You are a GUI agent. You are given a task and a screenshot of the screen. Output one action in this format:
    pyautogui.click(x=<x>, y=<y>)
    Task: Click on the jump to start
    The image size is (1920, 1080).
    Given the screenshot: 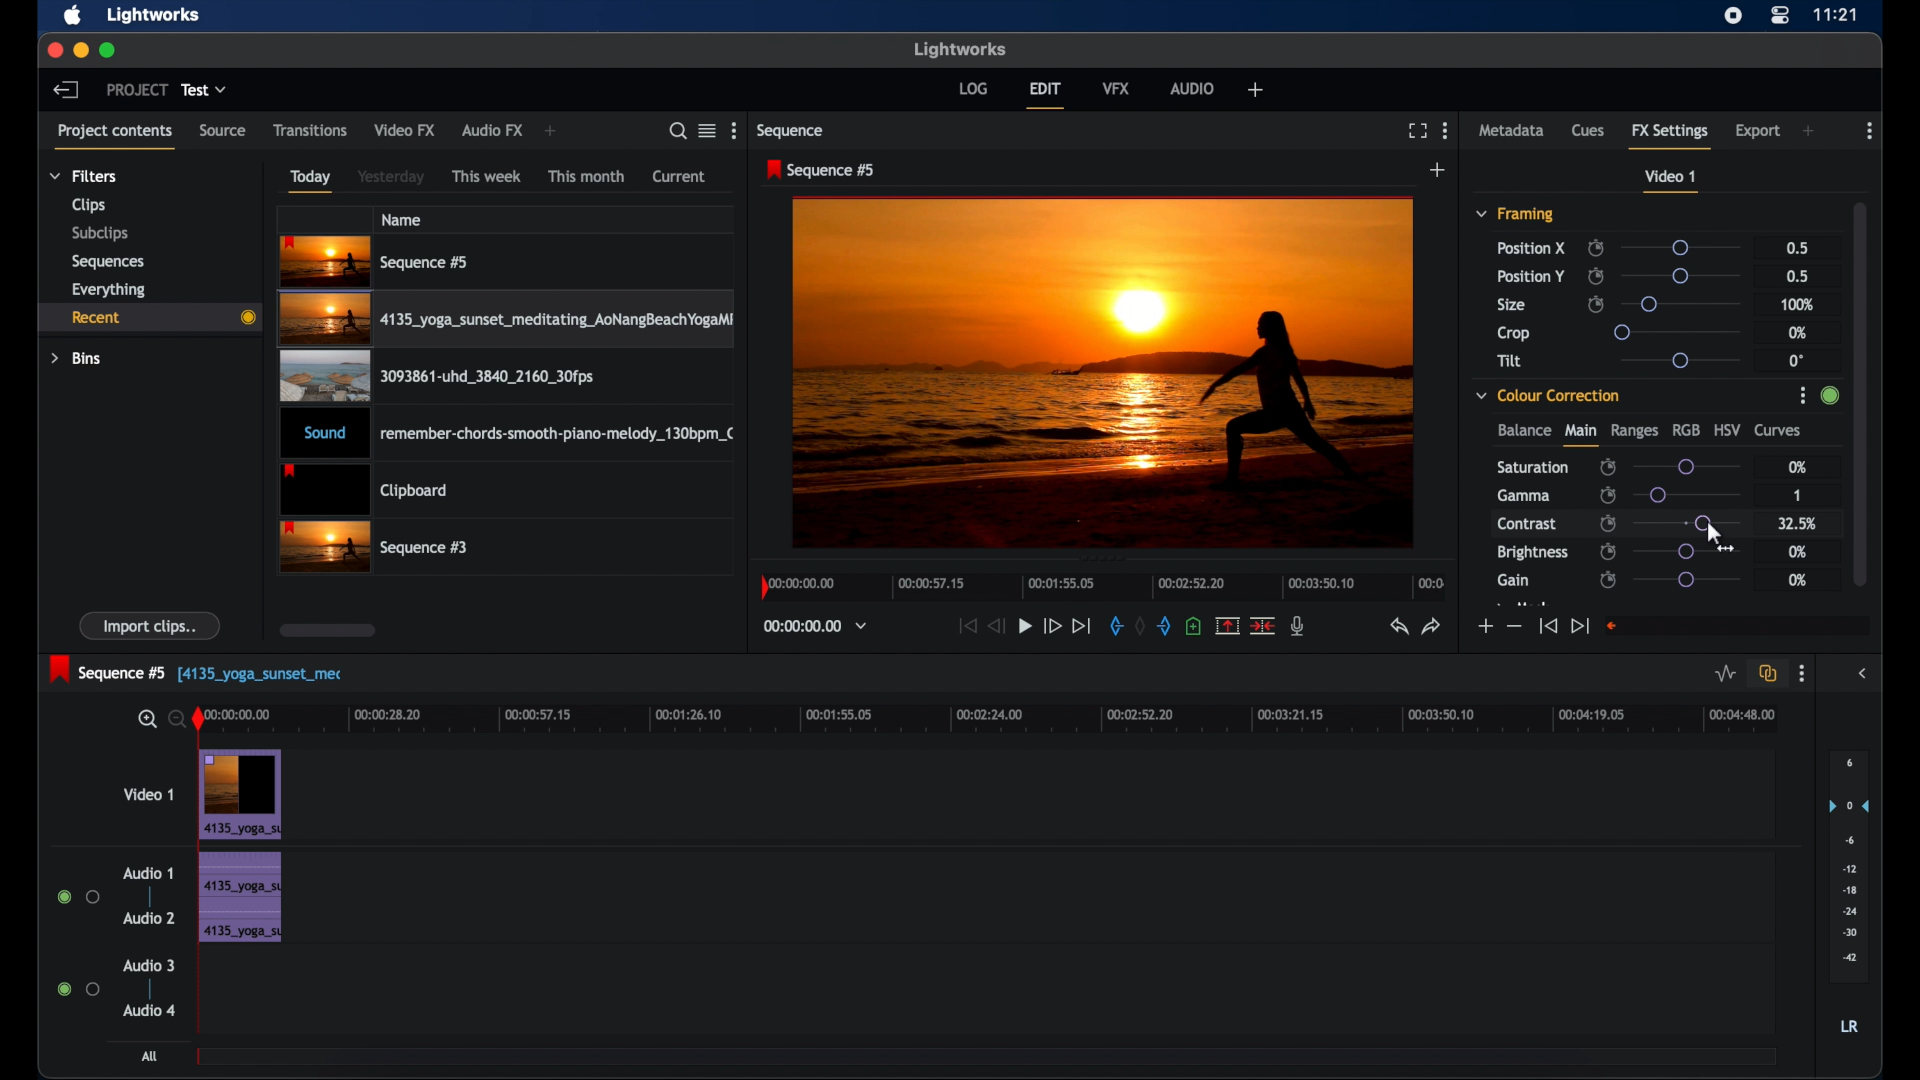 What is the action you would take?
    pyautogui.click(x=1547, y=625)
    